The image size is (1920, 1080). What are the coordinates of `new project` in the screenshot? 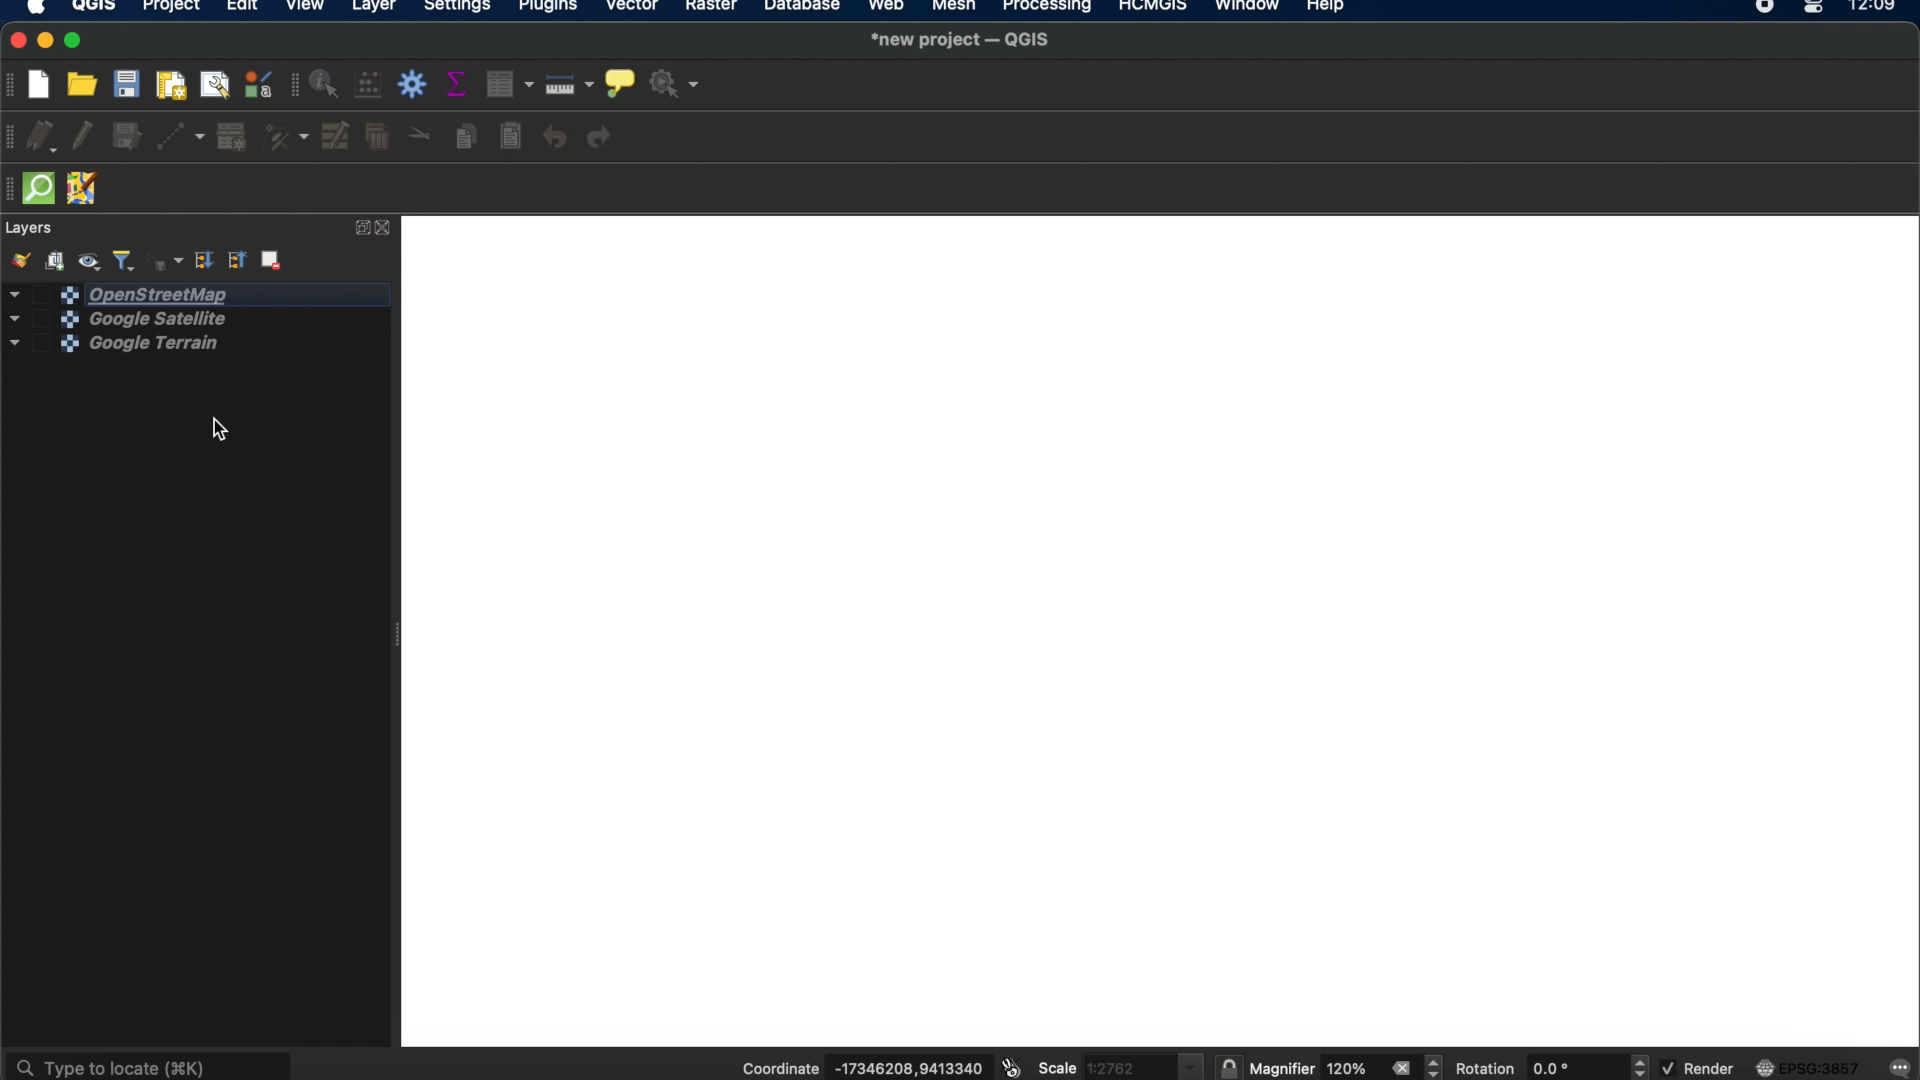 It's located at (45, 82).